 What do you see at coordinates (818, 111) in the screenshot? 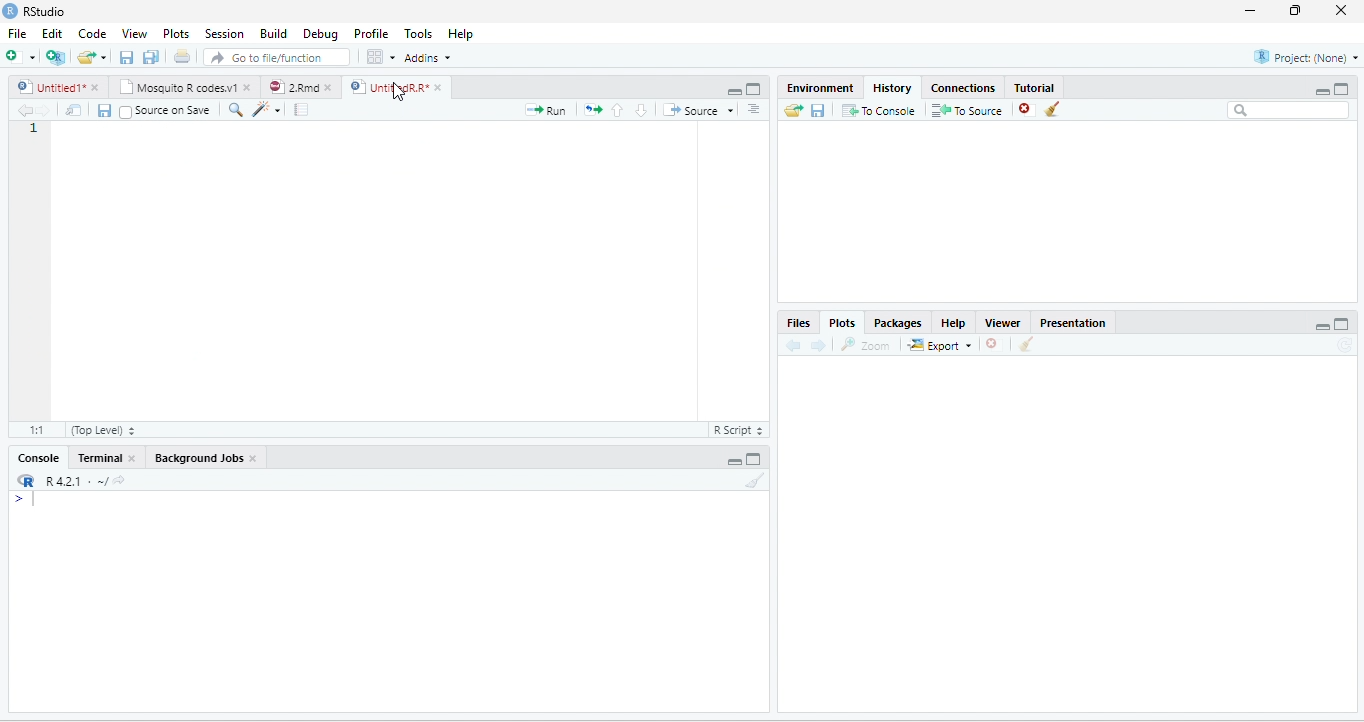
I see `Save history into a file` at bounding box center [818, 111].